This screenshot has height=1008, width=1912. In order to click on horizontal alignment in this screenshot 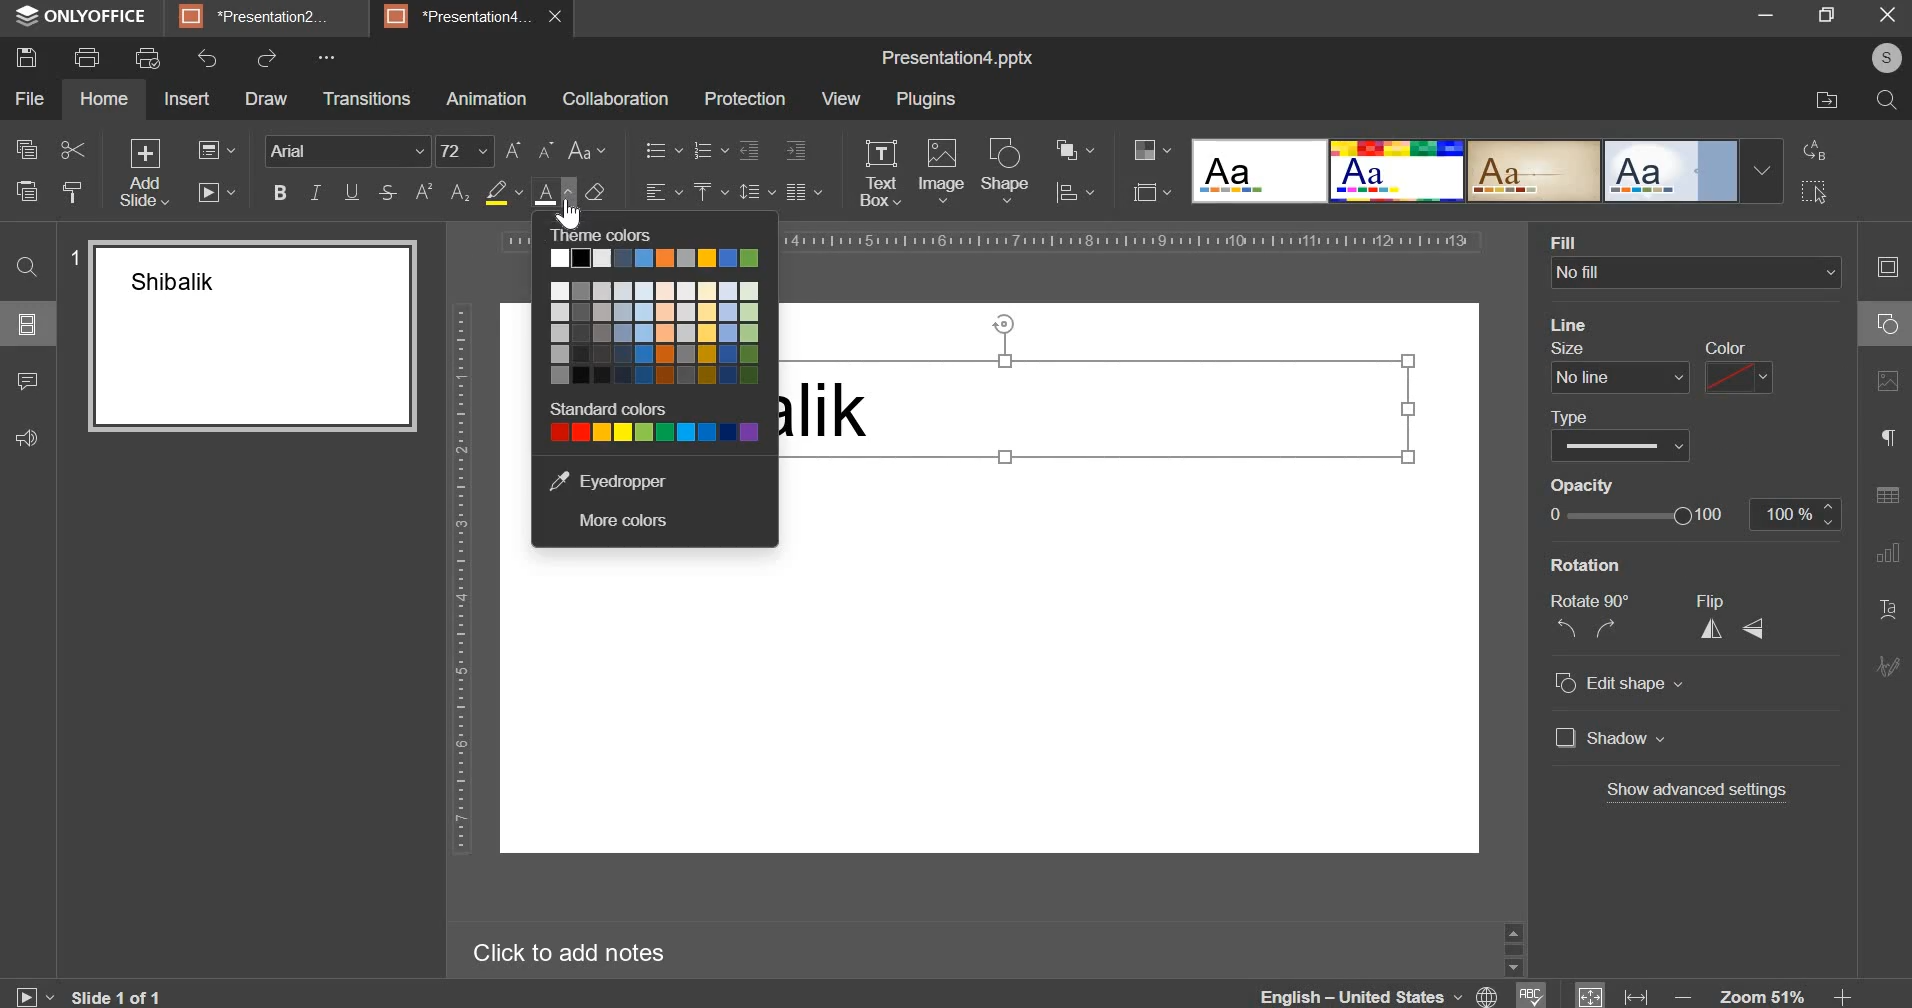, I will do `click(663, 189)`.